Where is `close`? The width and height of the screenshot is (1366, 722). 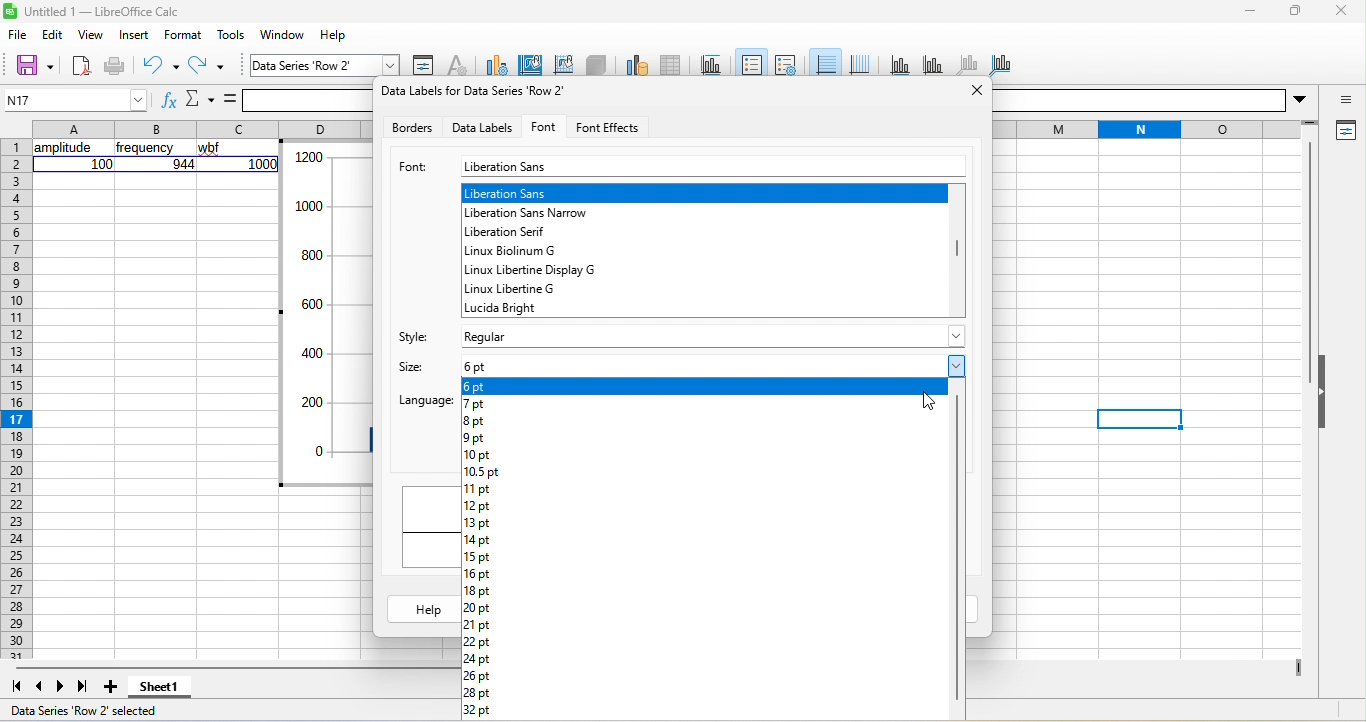
close is located at coordinates (1337, 13).